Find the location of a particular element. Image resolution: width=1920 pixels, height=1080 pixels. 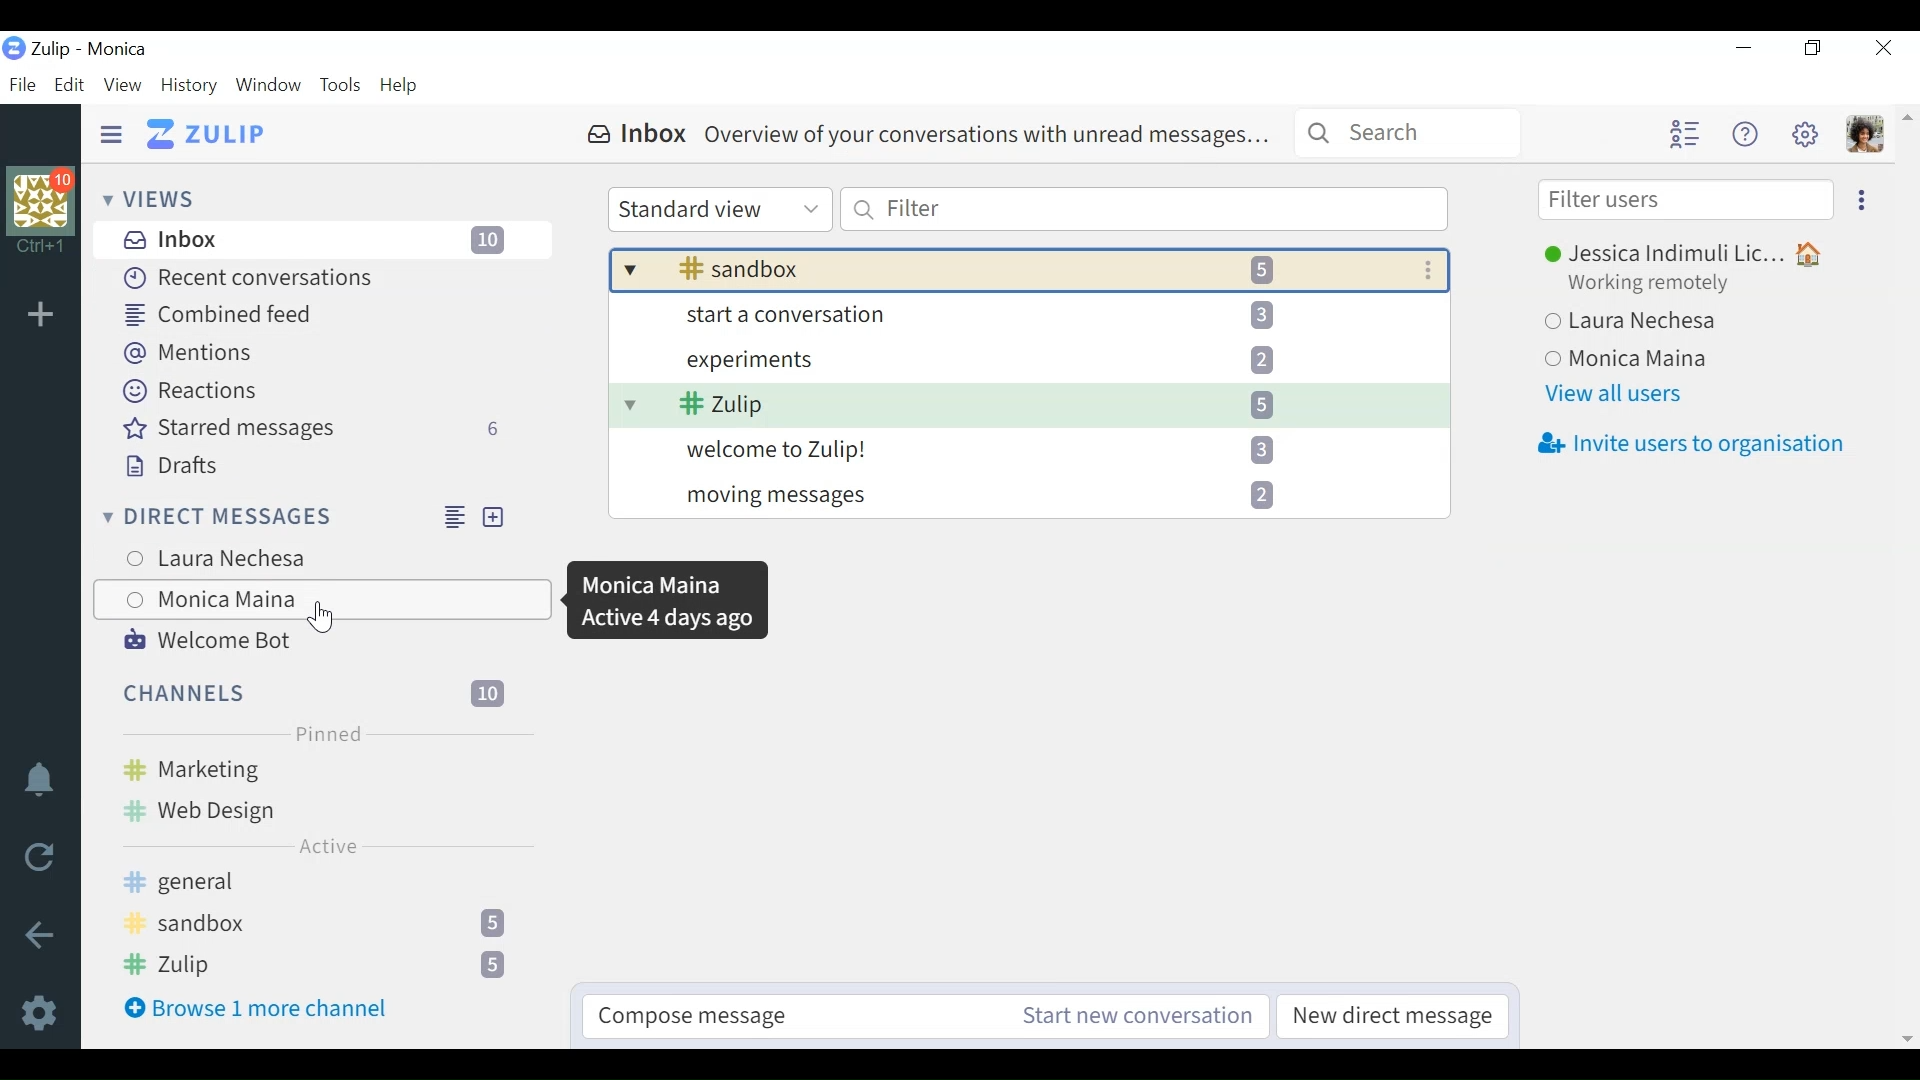

Jessica Indimuli Lic... is located at coordinates (1676, 251).